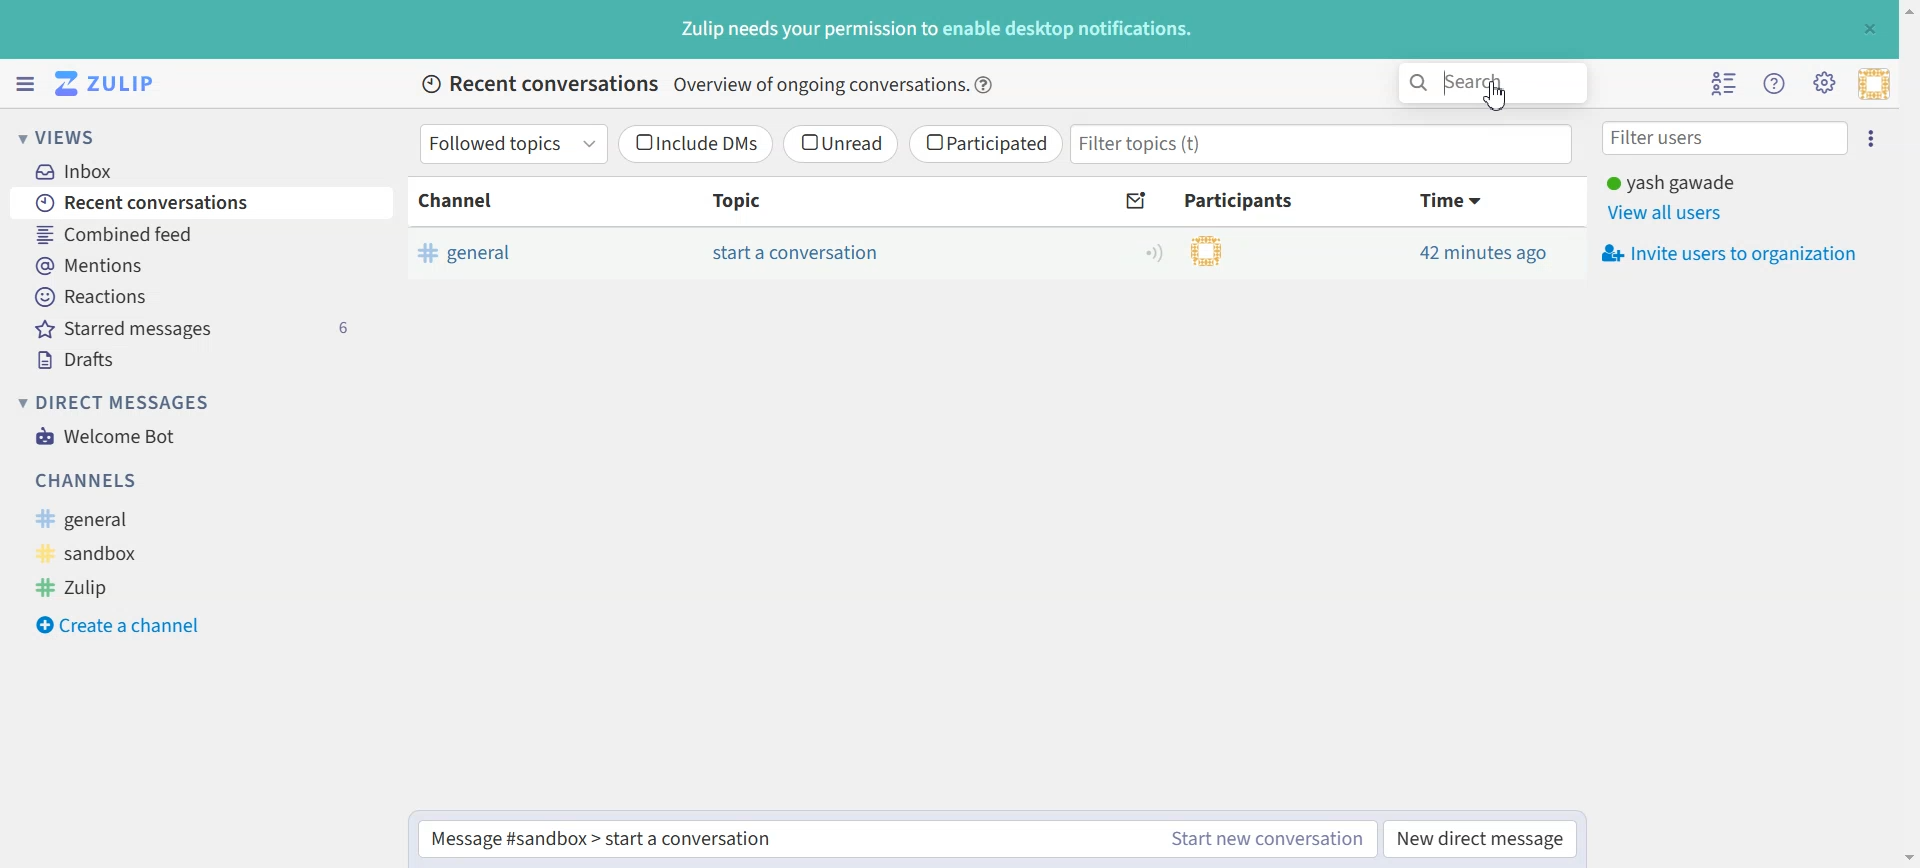  I want to click on Hide user list, so click(1727, 85).